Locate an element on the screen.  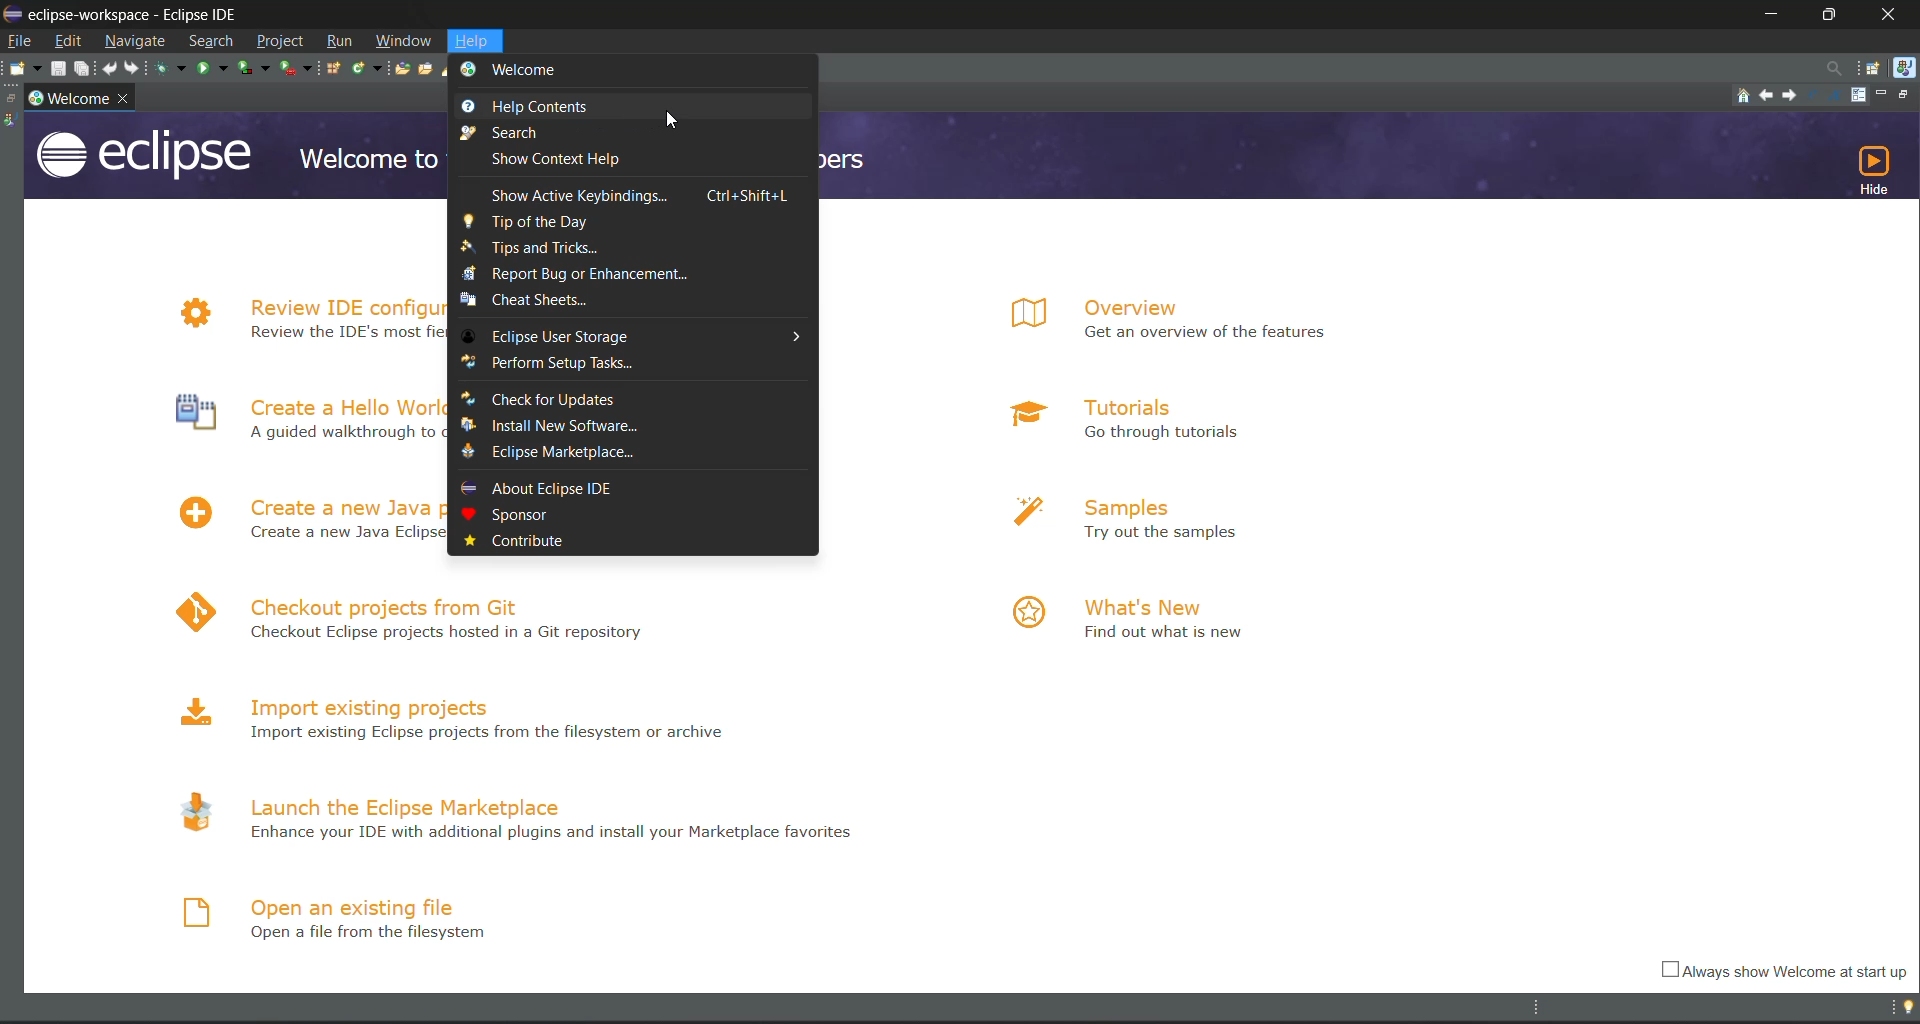
tutorials is located at coordinates (1133, 407).